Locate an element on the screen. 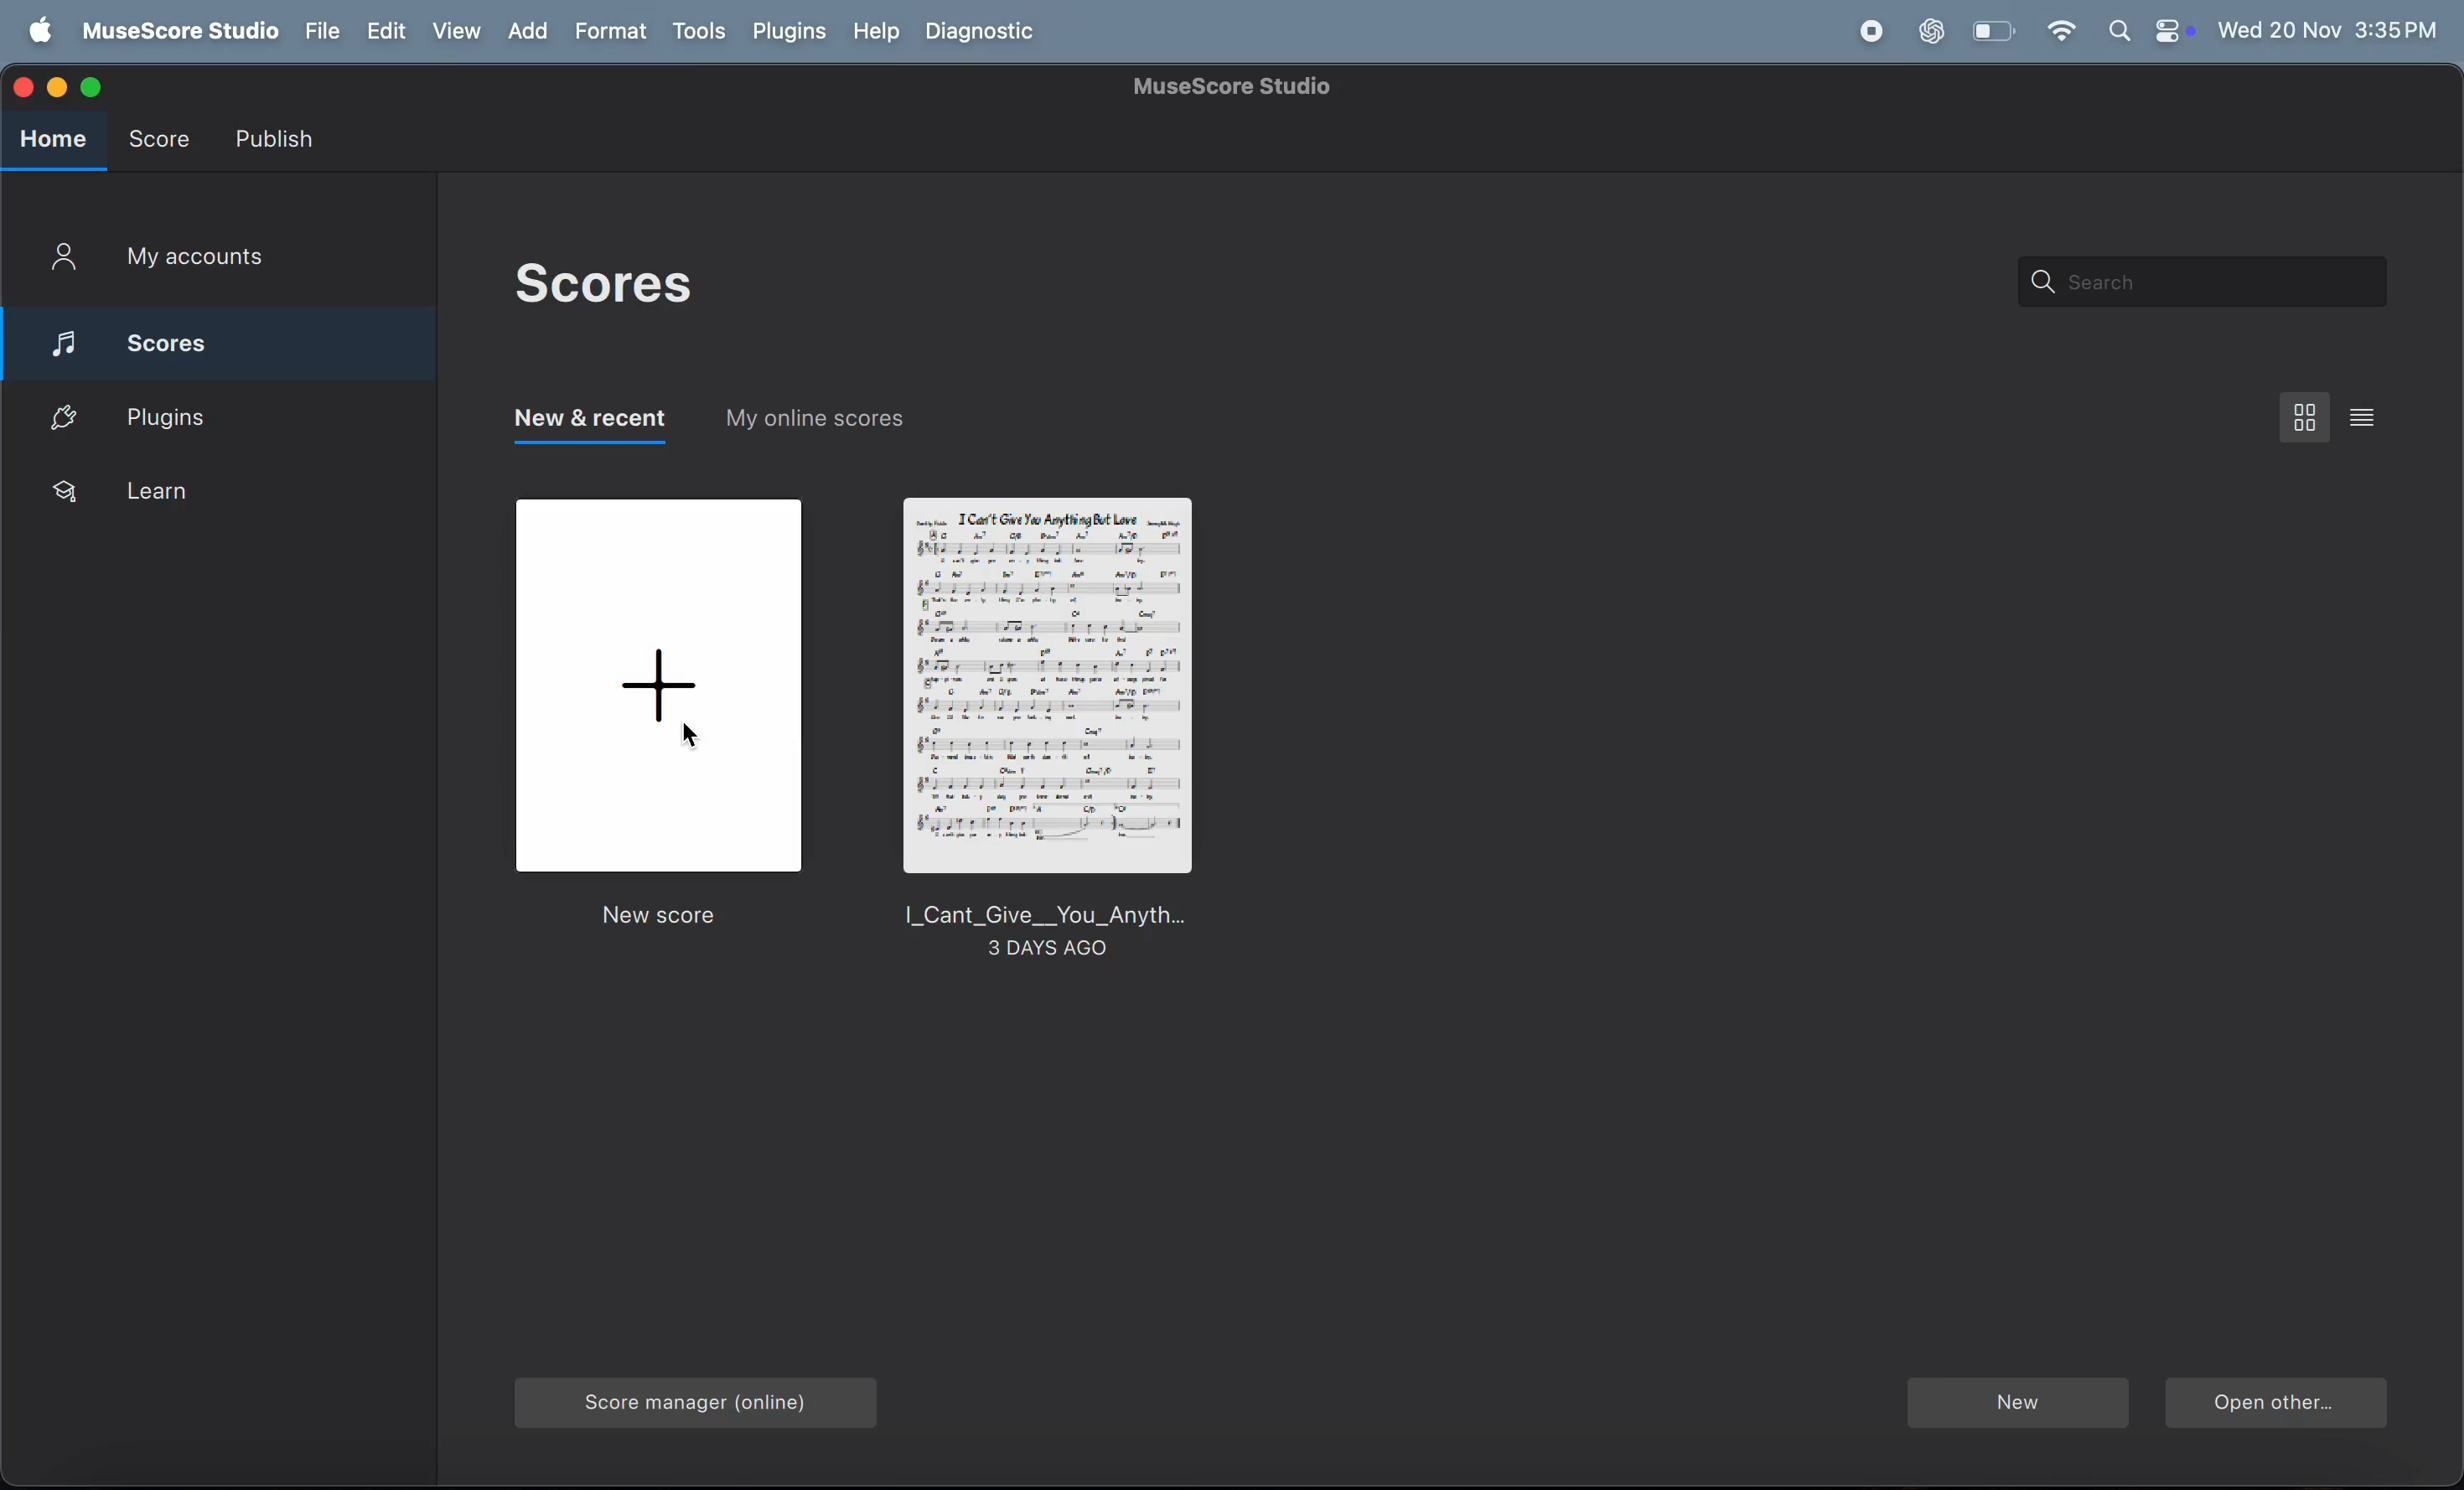 This screenshot has width=2464, height=1490. add is located at coordinates (535, 32).